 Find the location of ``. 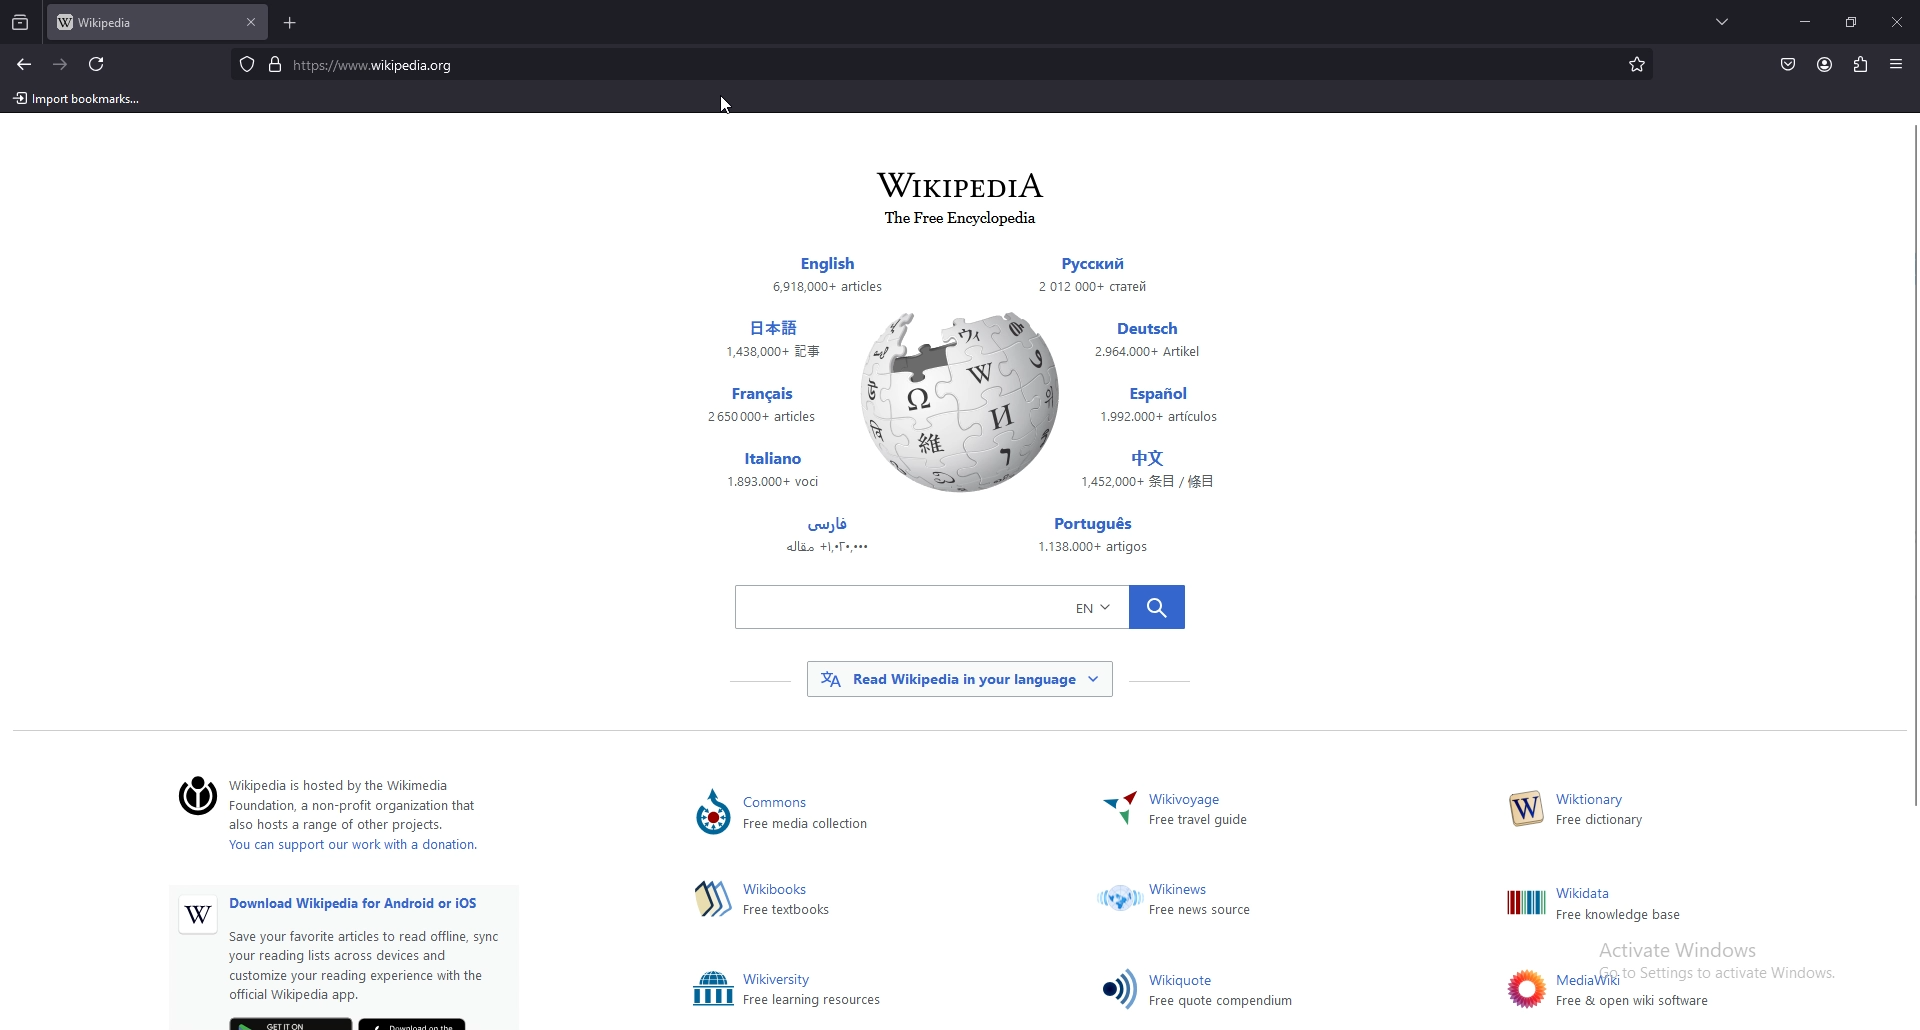

 is located at coordinates (826, 539).